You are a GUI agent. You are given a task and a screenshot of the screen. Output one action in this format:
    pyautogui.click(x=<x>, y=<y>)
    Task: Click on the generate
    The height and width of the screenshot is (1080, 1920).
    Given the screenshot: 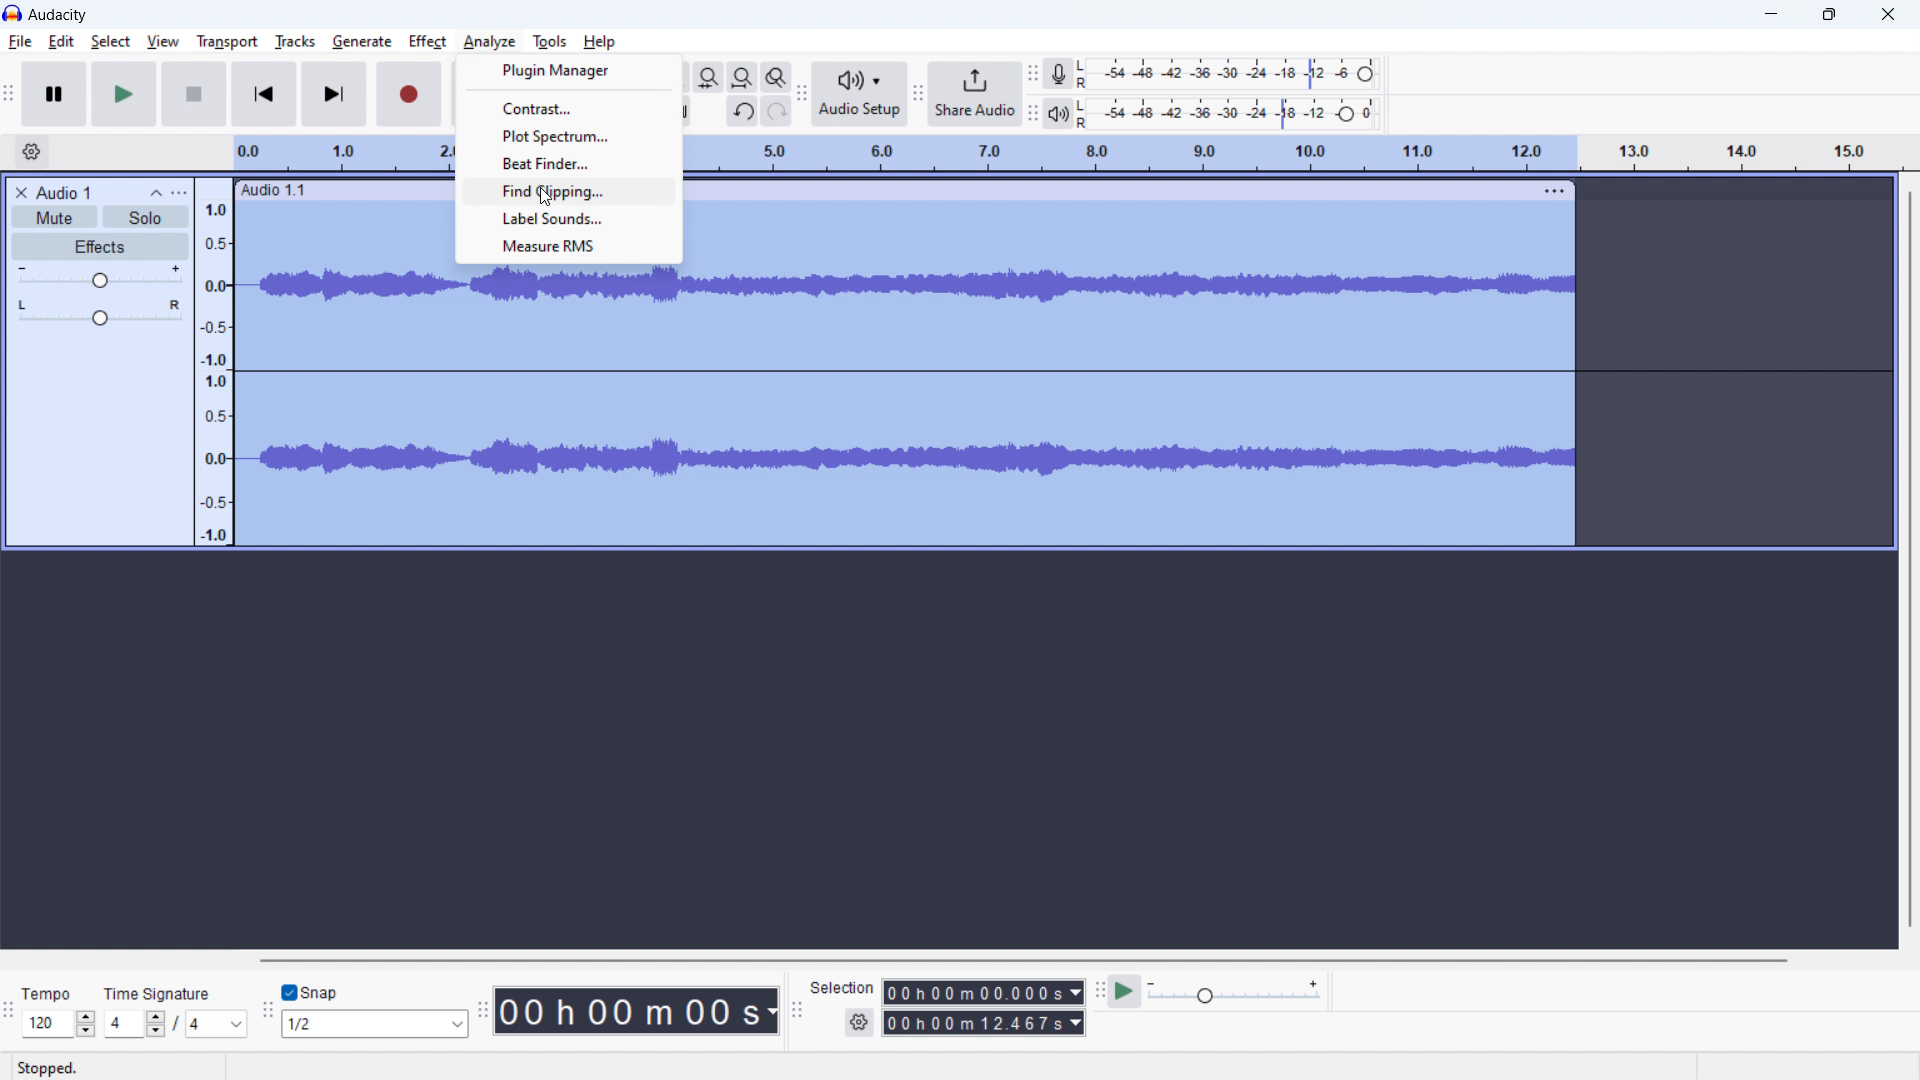 What is the action you would take?
    pyautogui.click(x=362, y=42)
    